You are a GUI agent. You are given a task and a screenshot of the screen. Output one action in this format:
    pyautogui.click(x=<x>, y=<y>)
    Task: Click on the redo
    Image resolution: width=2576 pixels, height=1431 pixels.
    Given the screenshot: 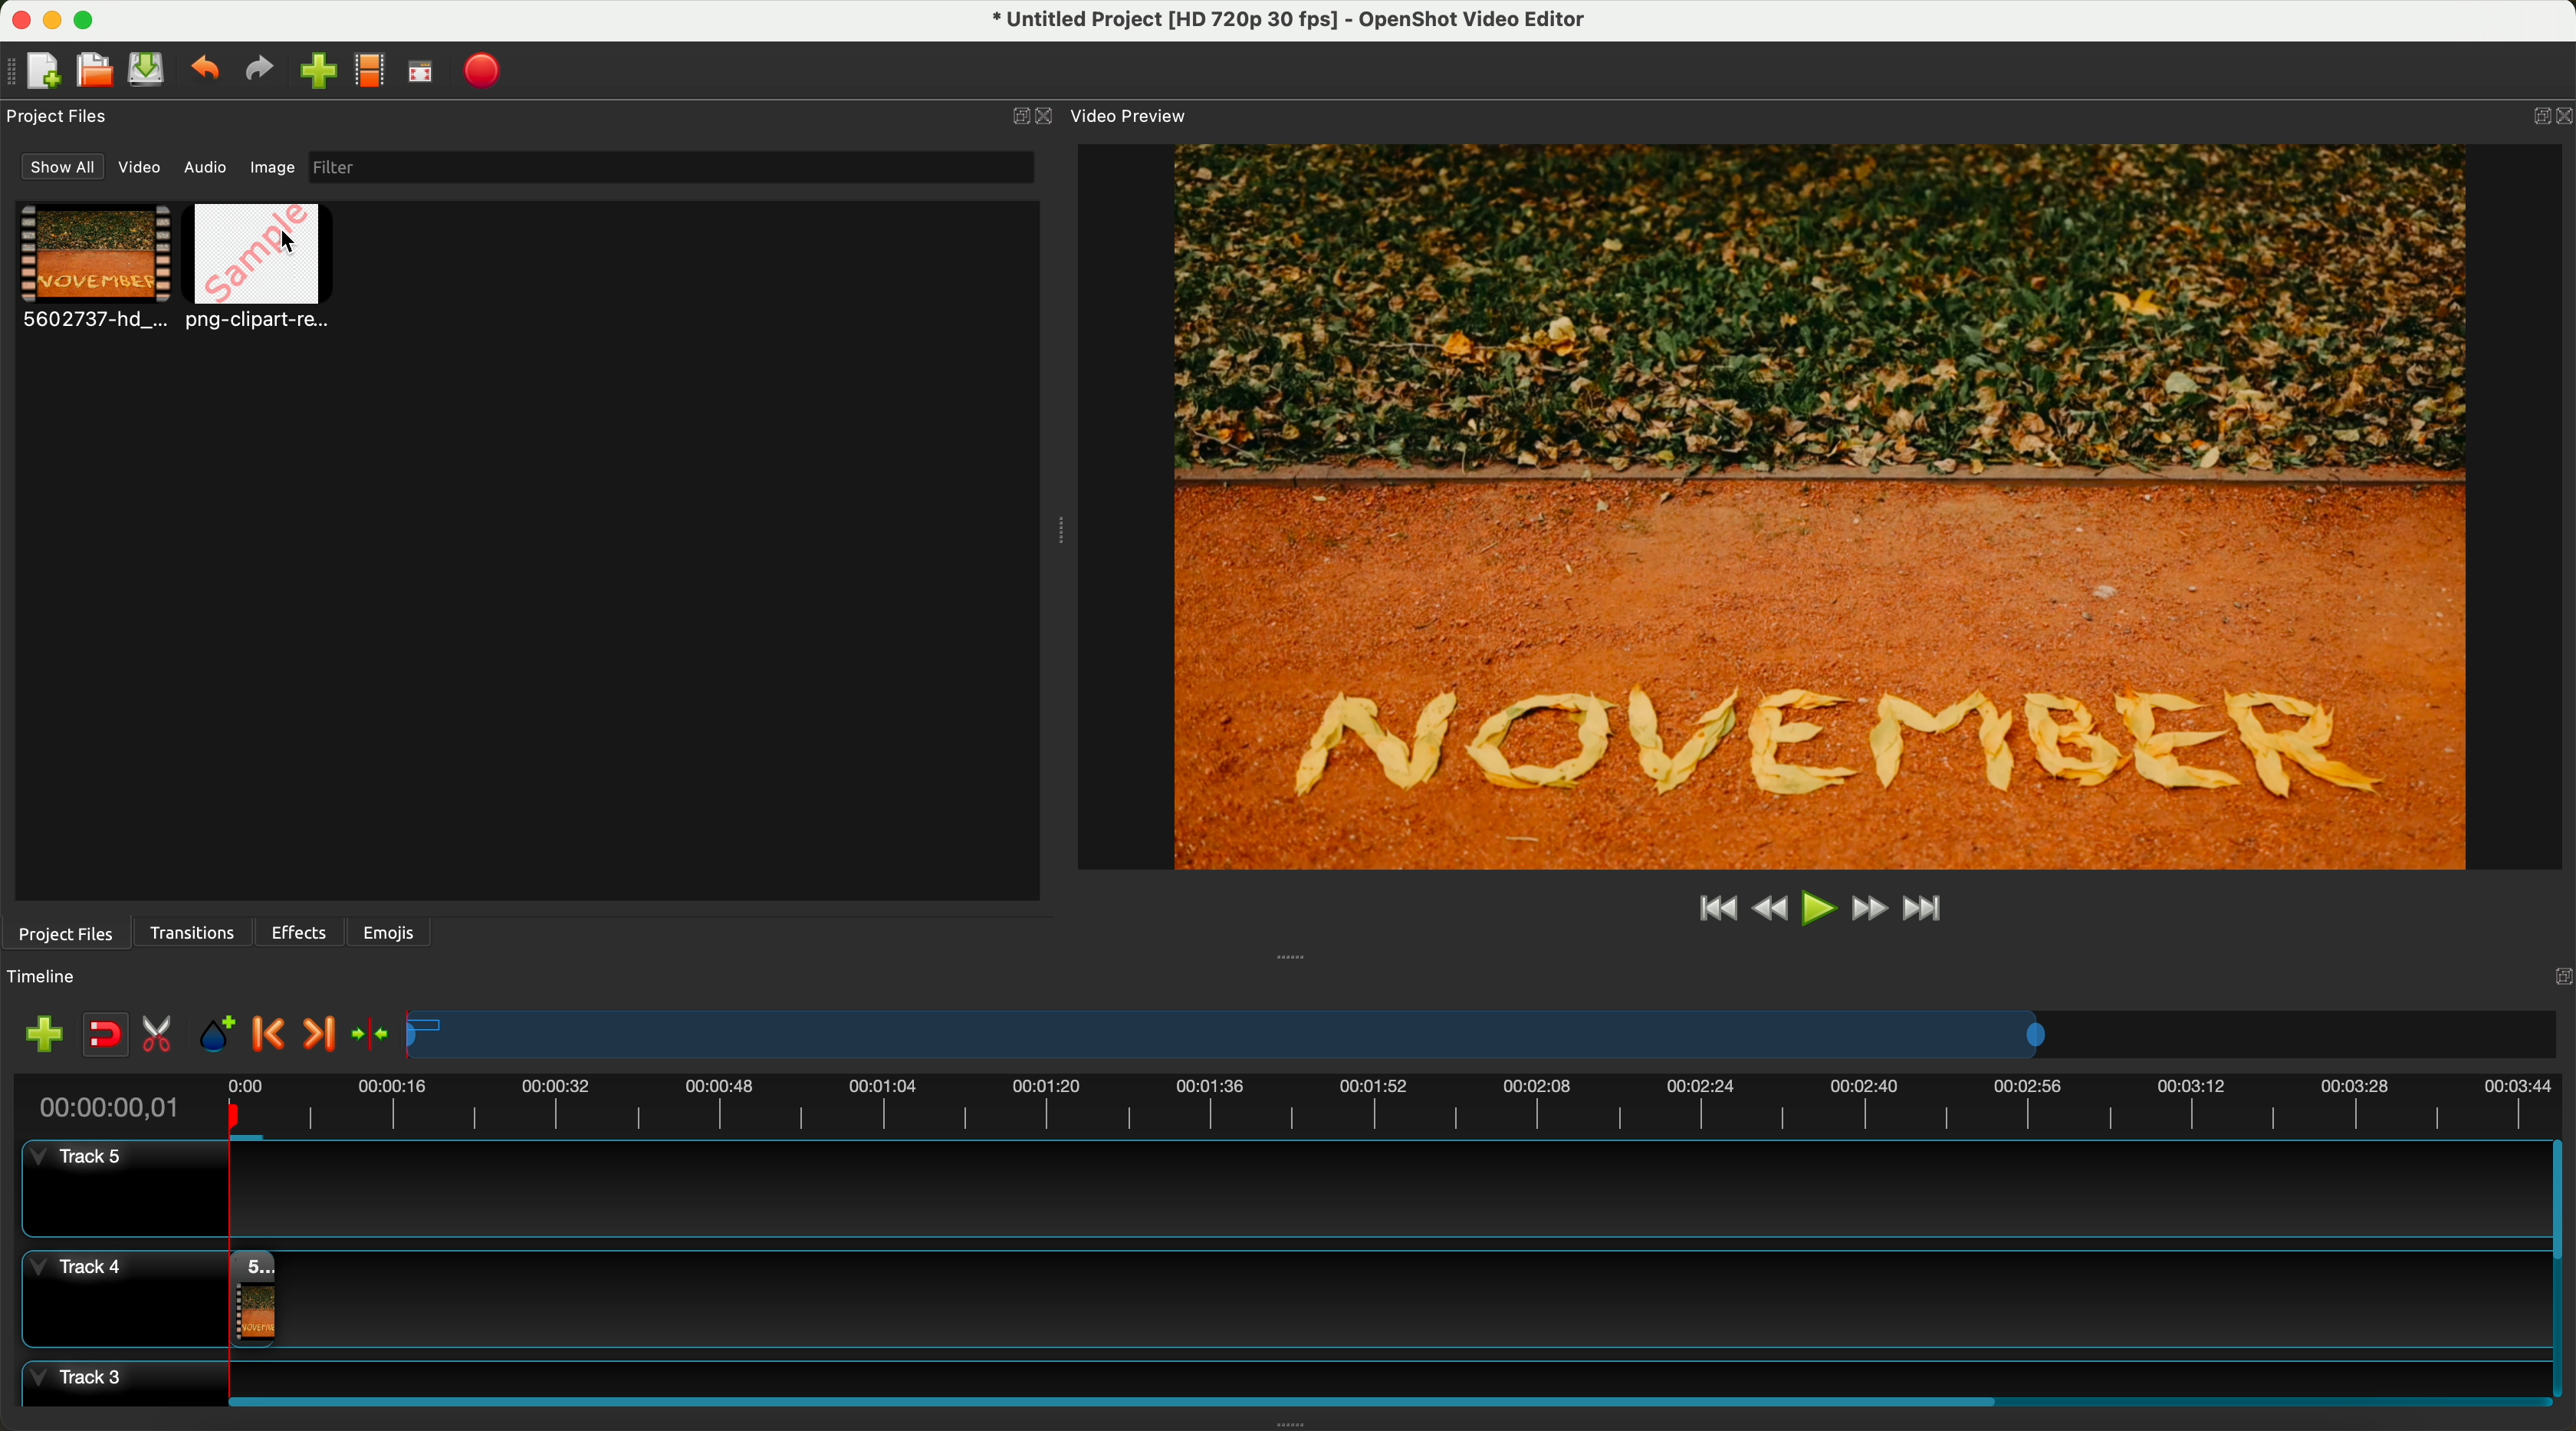 What is the action you would take?
    pyautogui.click(x=264, y=72)
    